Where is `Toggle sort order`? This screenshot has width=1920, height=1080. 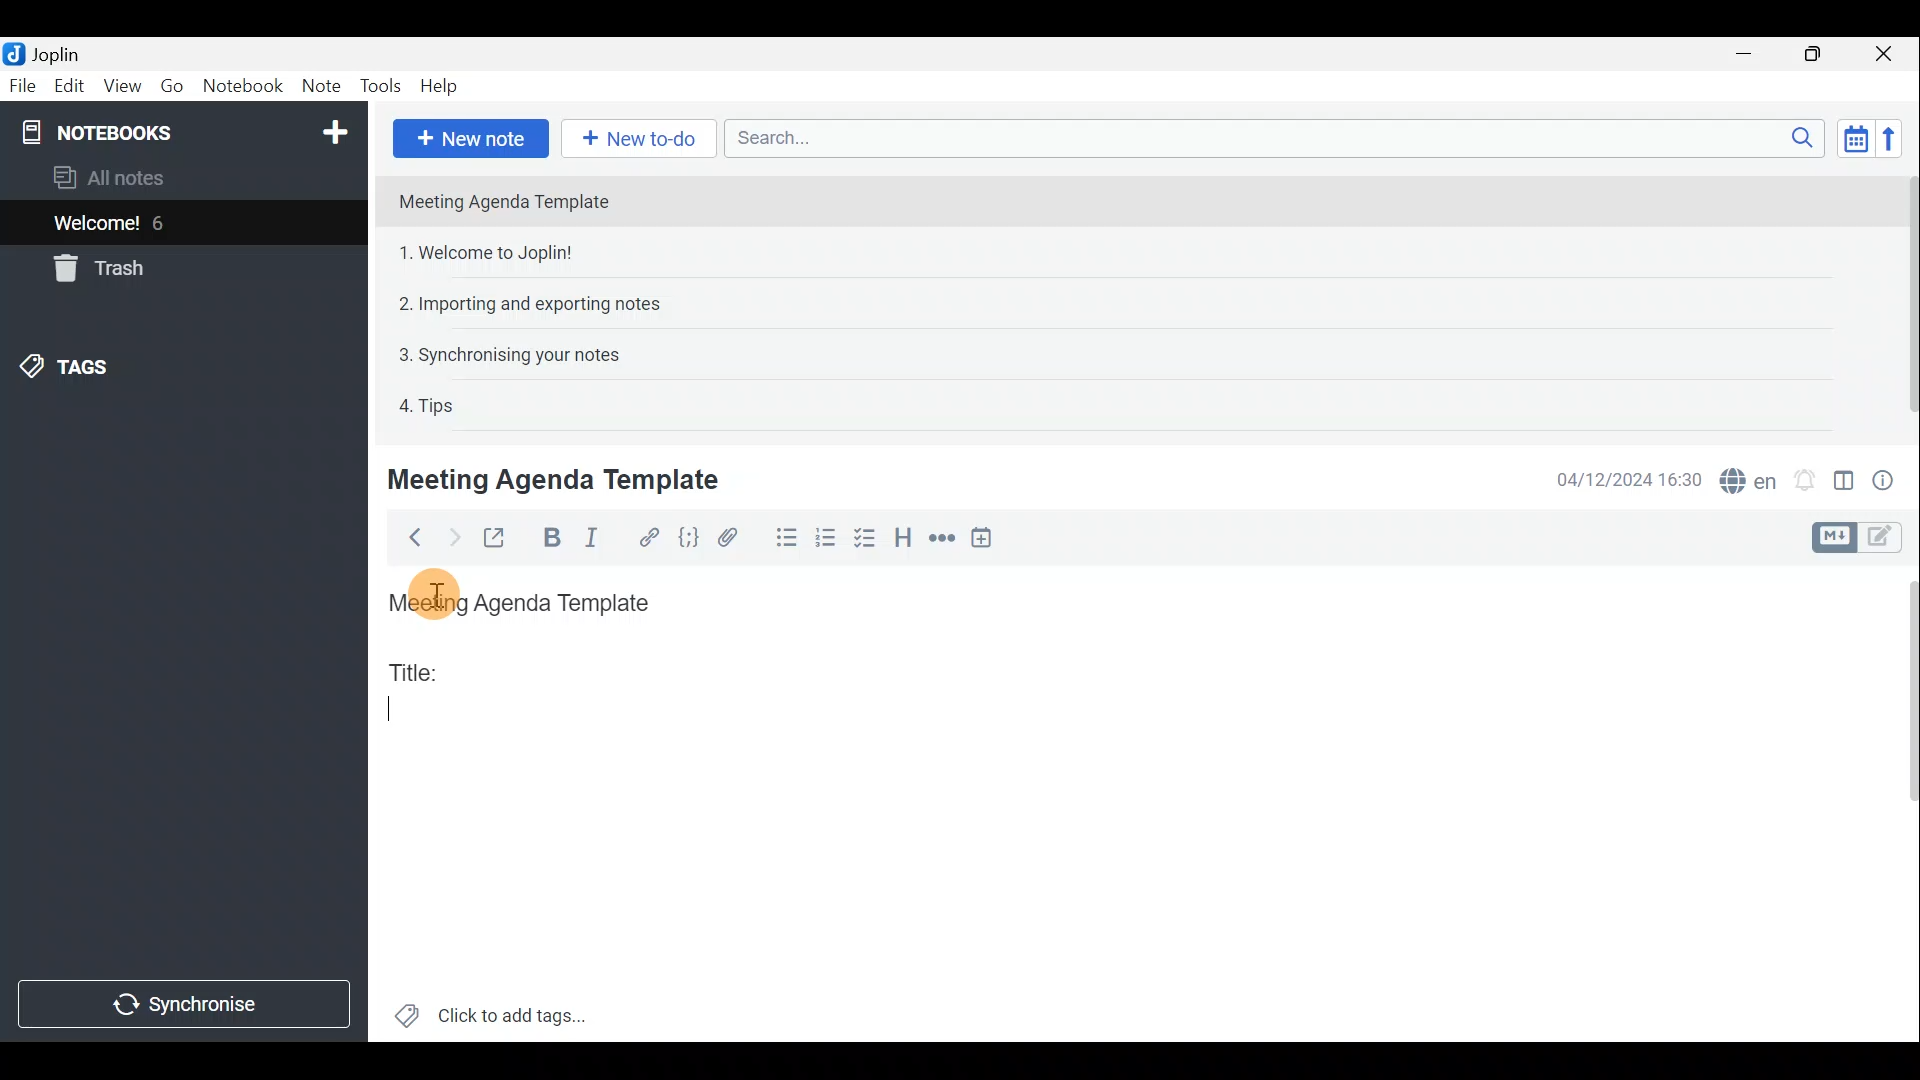
Toggle sort order is located at coordinates (1852, 136).